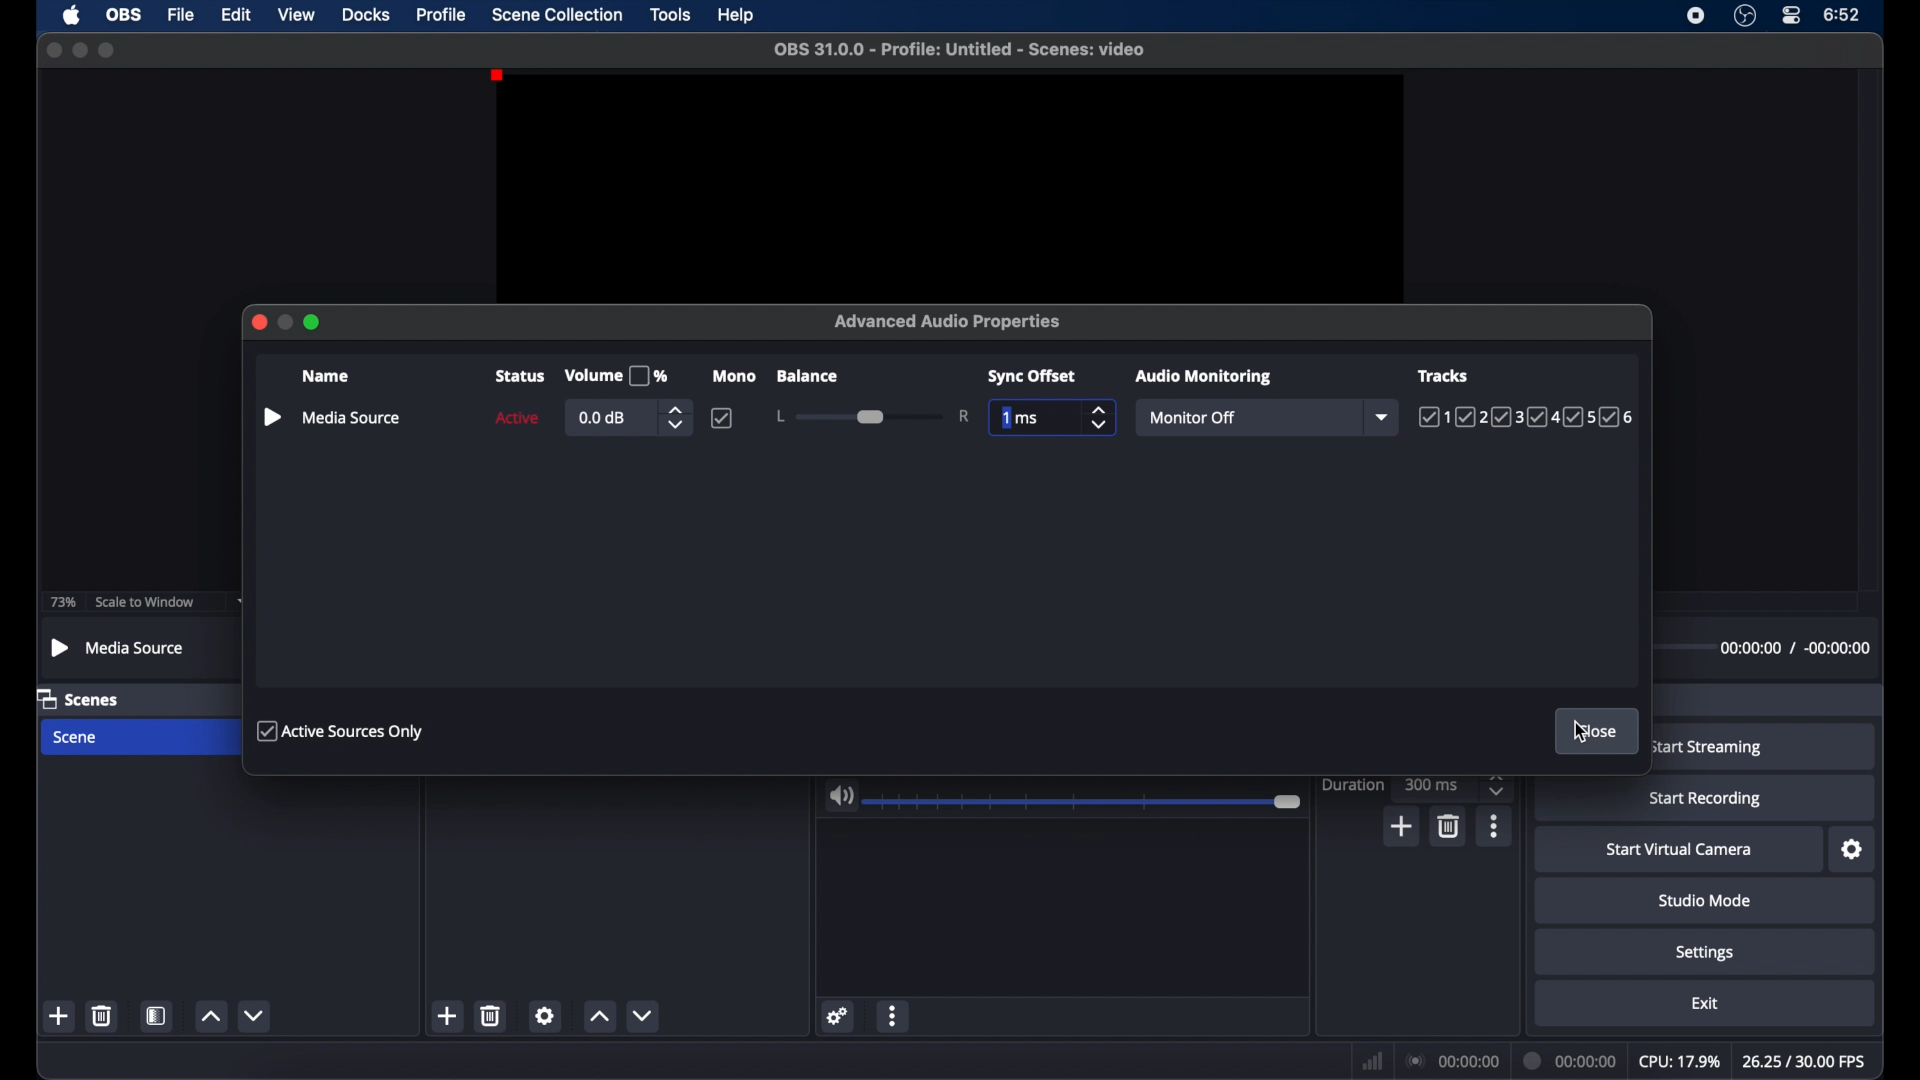 This screenshot has width=1920, height=1080. I want to click on scene filters, so click(158, 1015).